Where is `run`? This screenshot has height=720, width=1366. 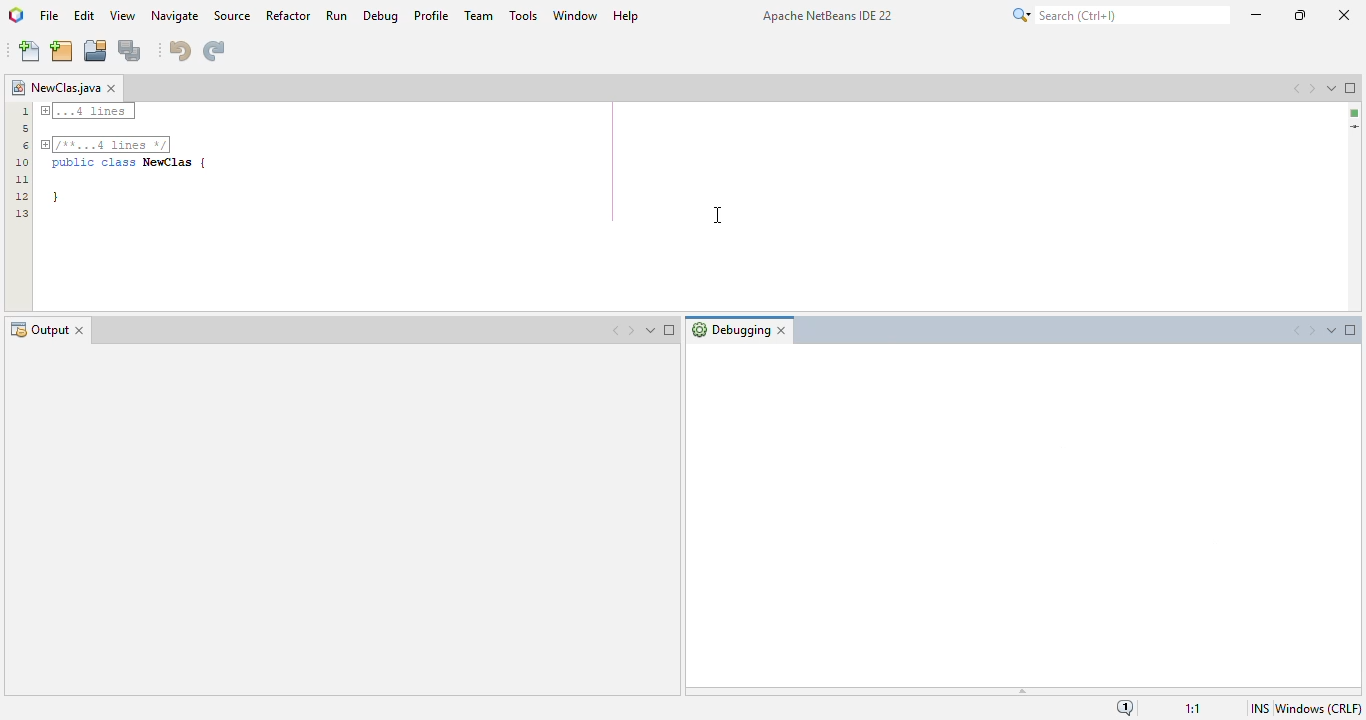 run is located at coordinates (336, 15).